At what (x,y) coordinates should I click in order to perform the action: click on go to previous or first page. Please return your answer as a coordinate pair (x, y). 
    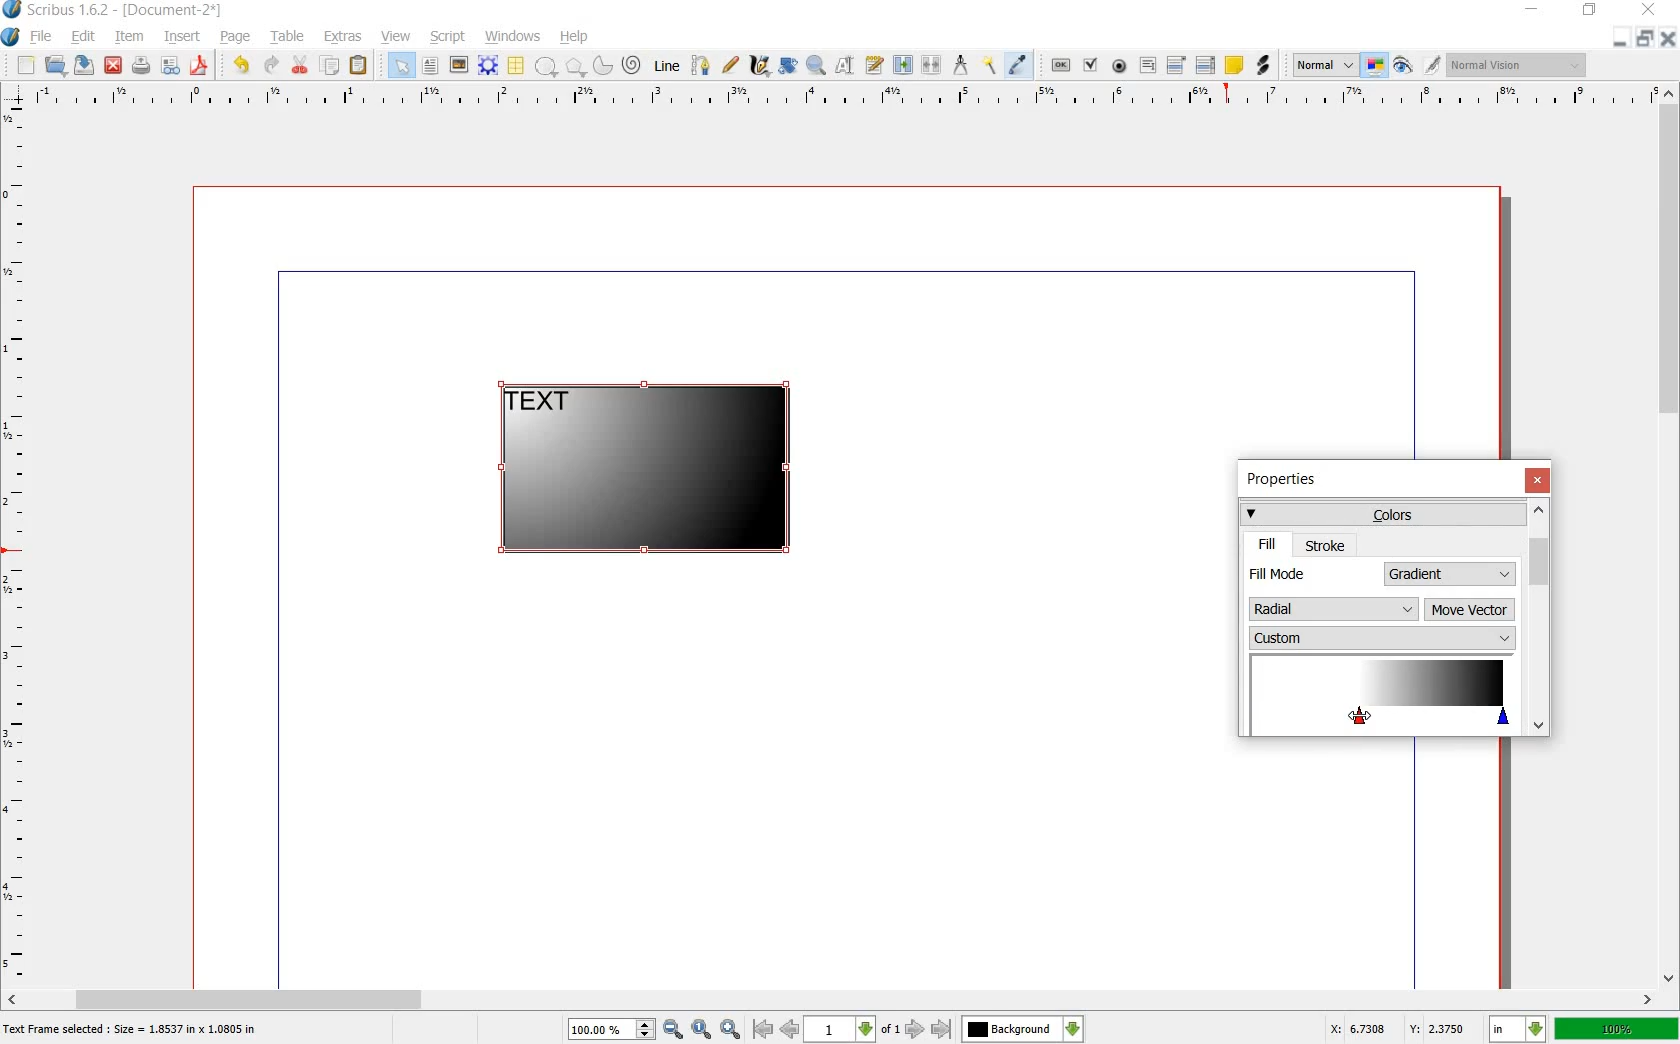
    Looking at the image, I should click on (774, 1030).